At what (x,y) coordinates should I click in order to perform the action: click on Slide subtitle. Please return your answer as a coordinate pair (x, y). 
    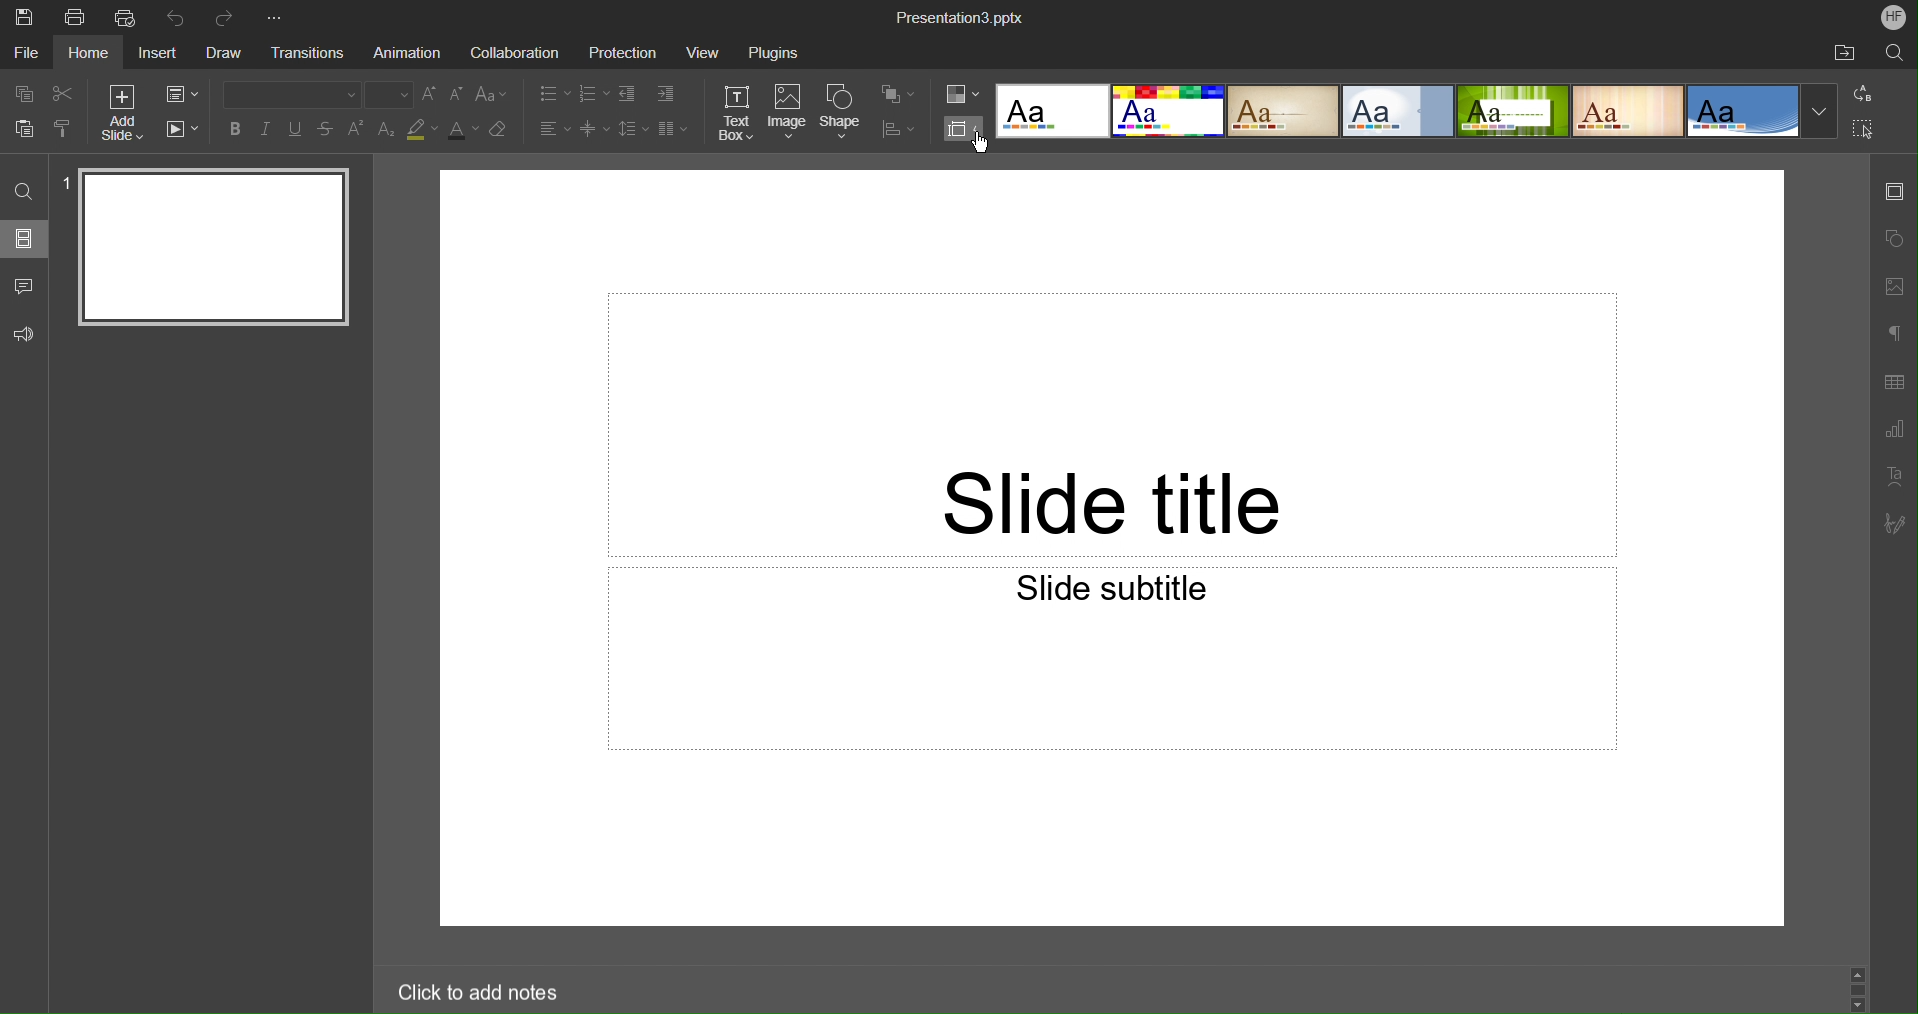
    Looking at the image, I should click on (1112, 658).